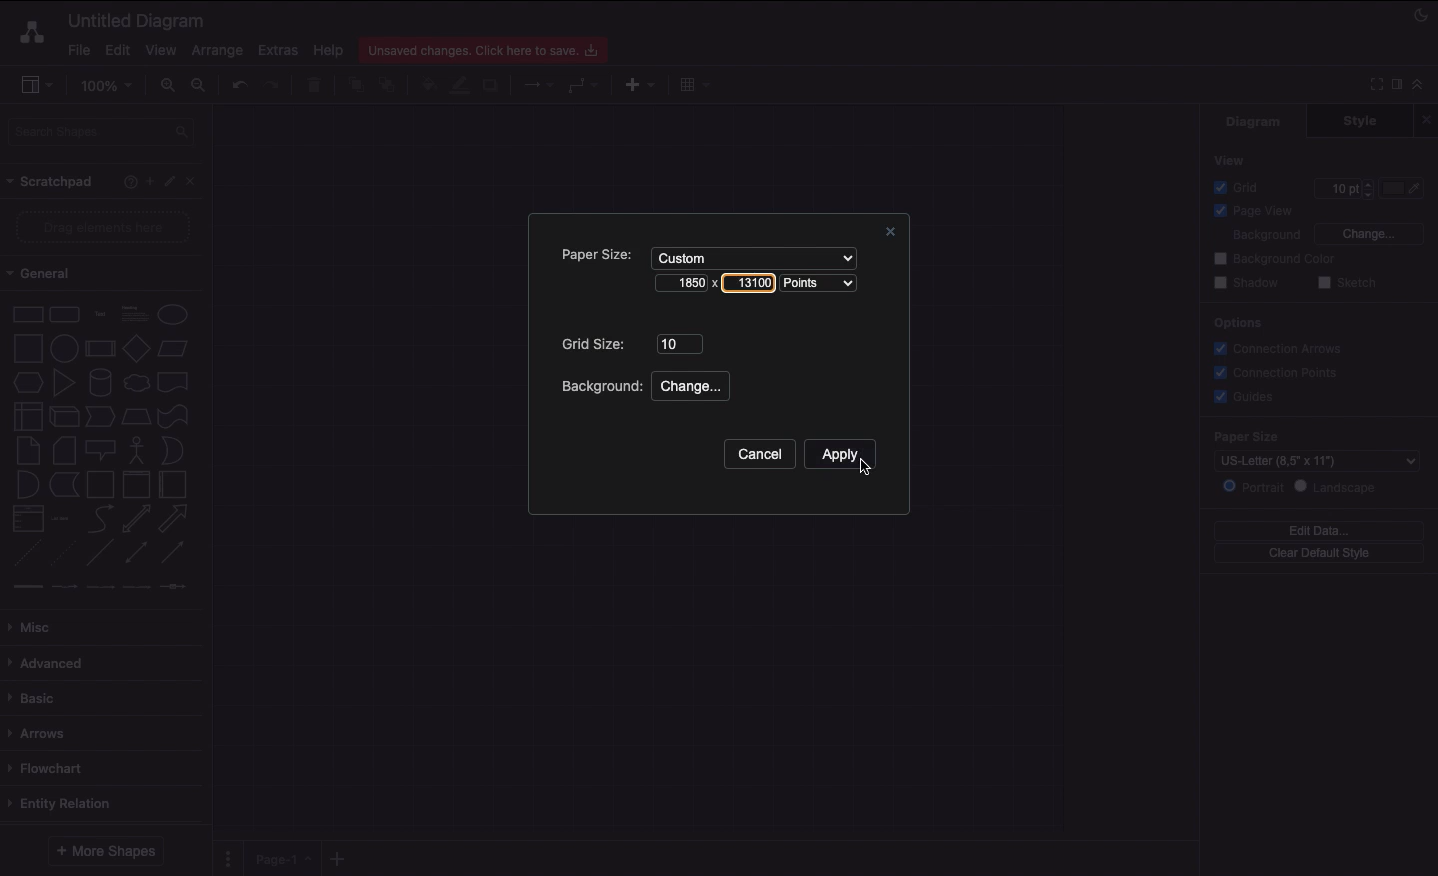  I want to click on Zoom in, so click(167, 86).